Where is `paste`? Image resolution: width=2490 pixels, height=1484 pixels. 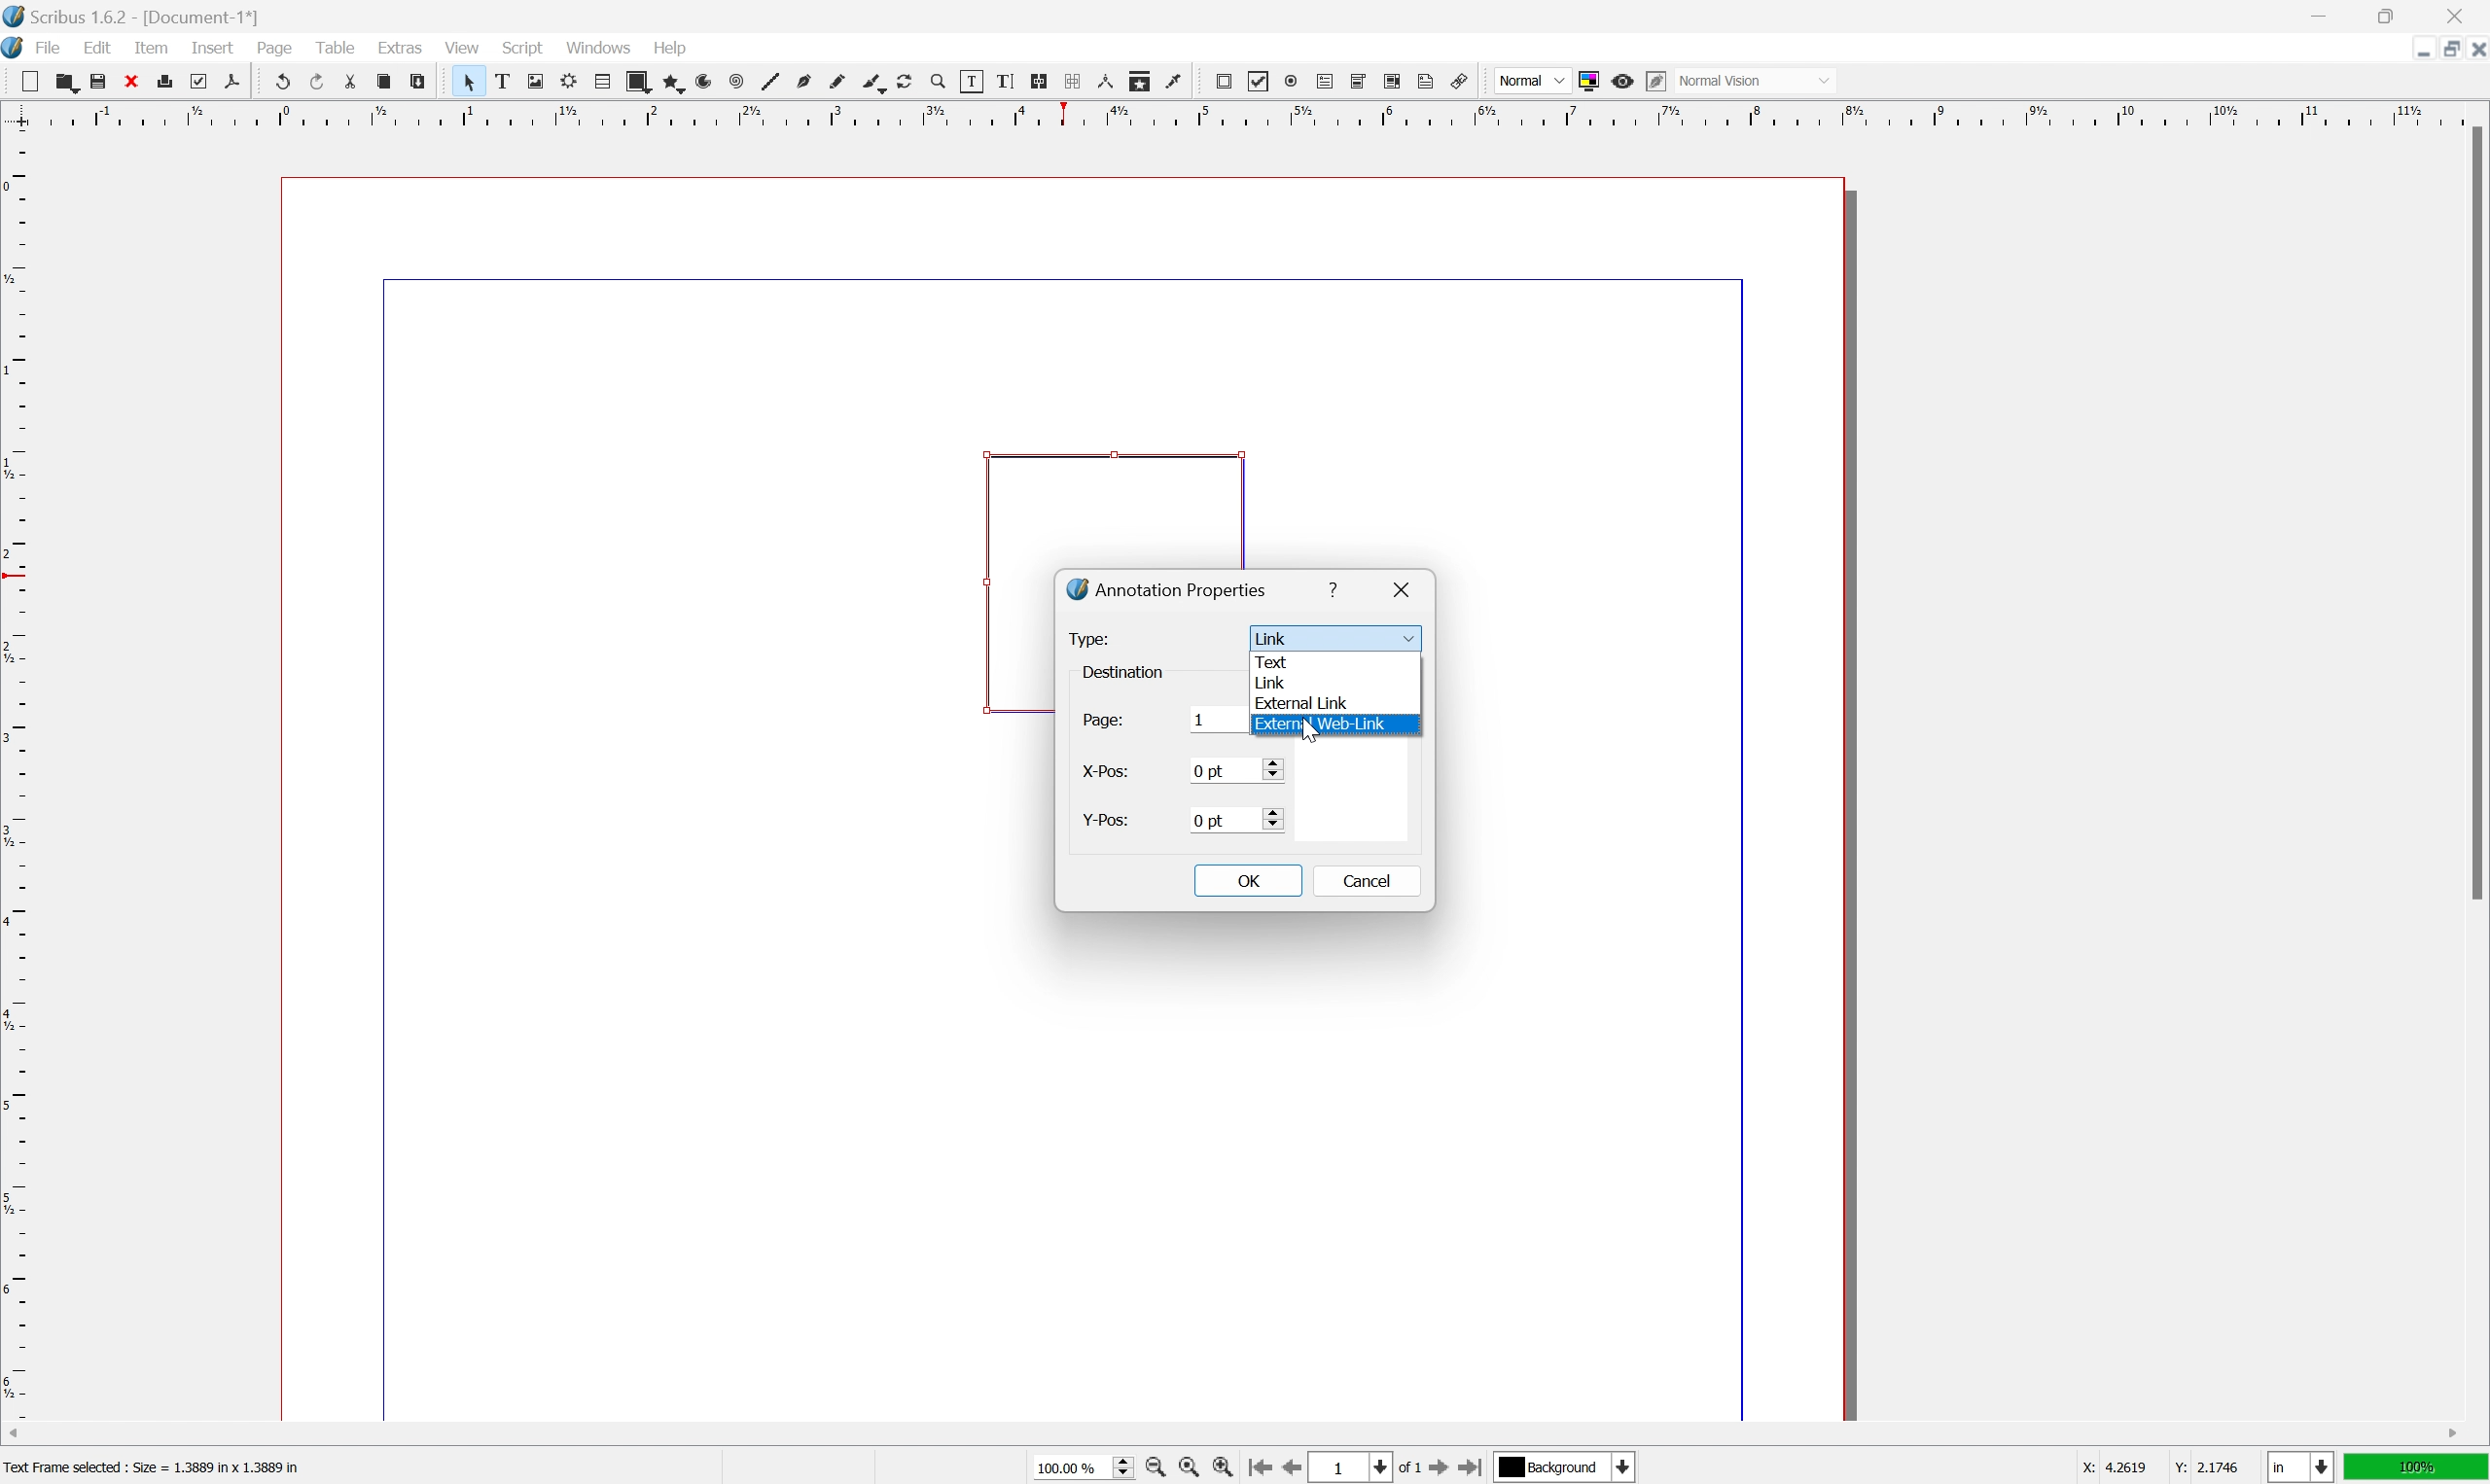 paste is located at coordinates (416, 81).